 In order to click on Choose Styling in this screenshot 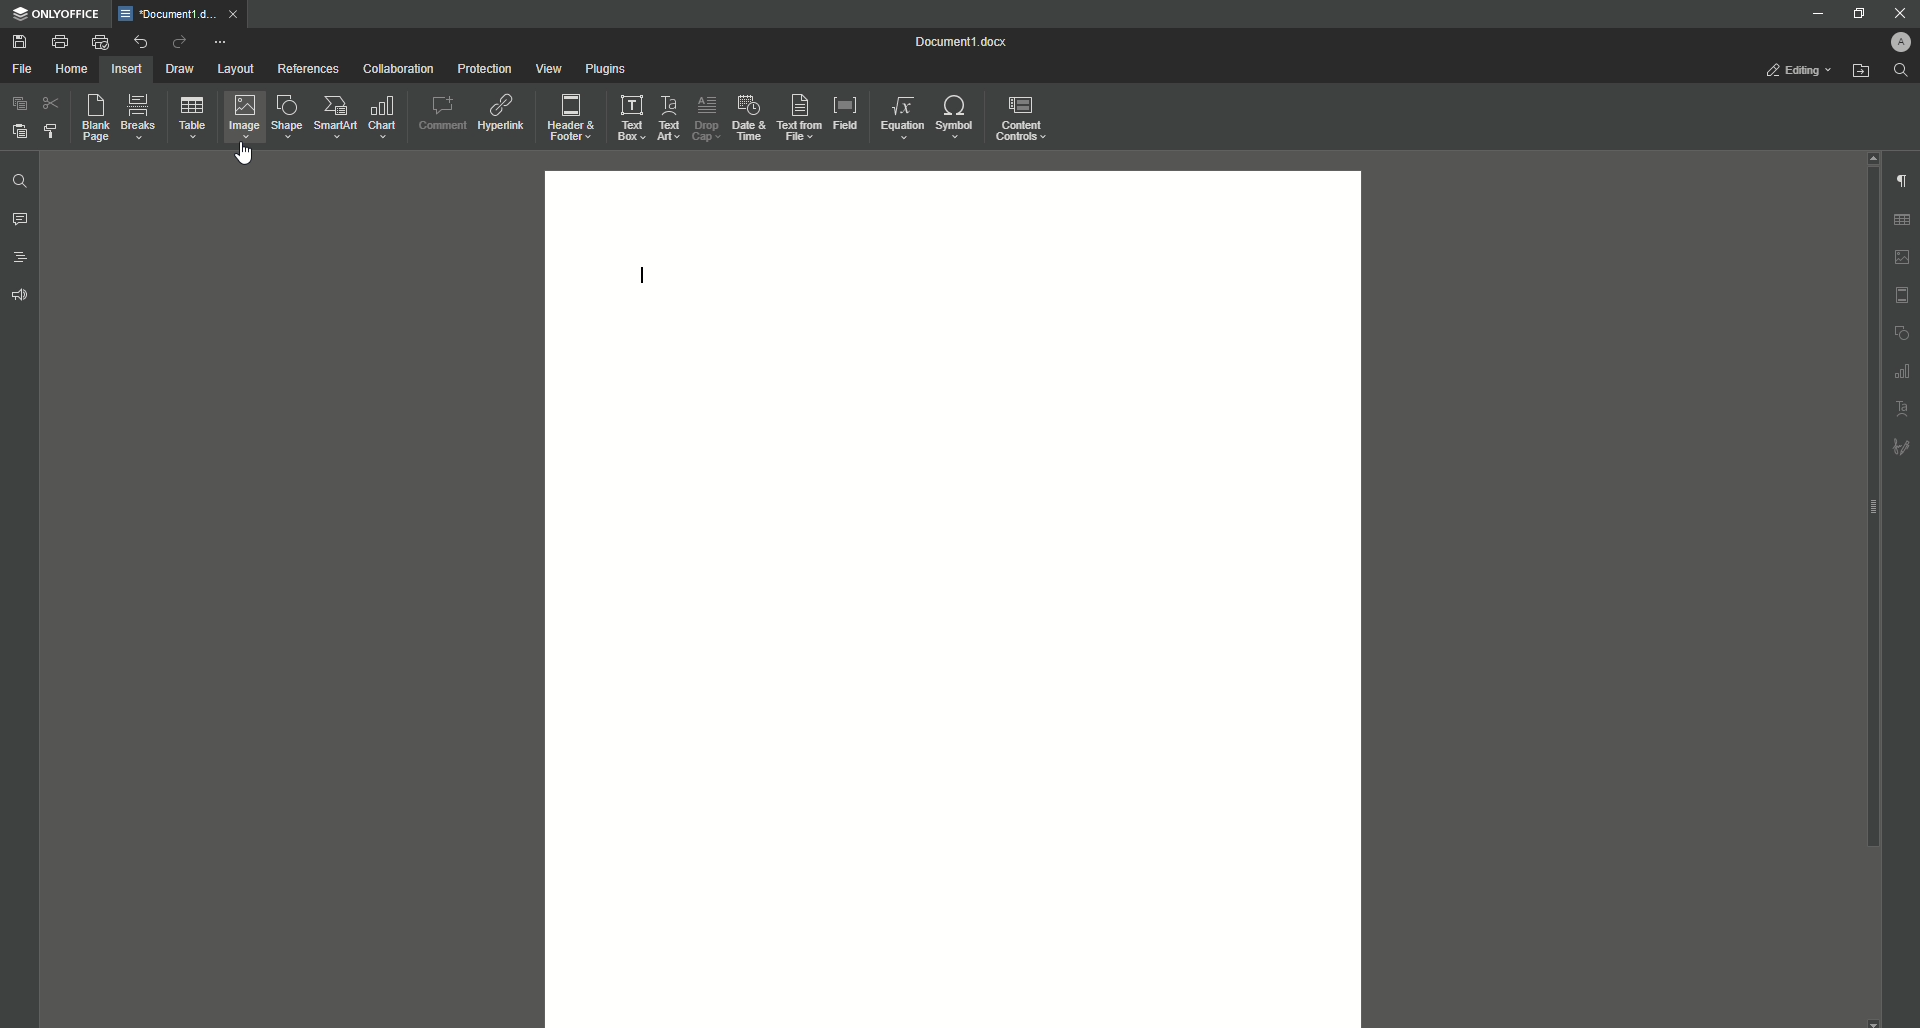, I will do `click(51, 132)`.